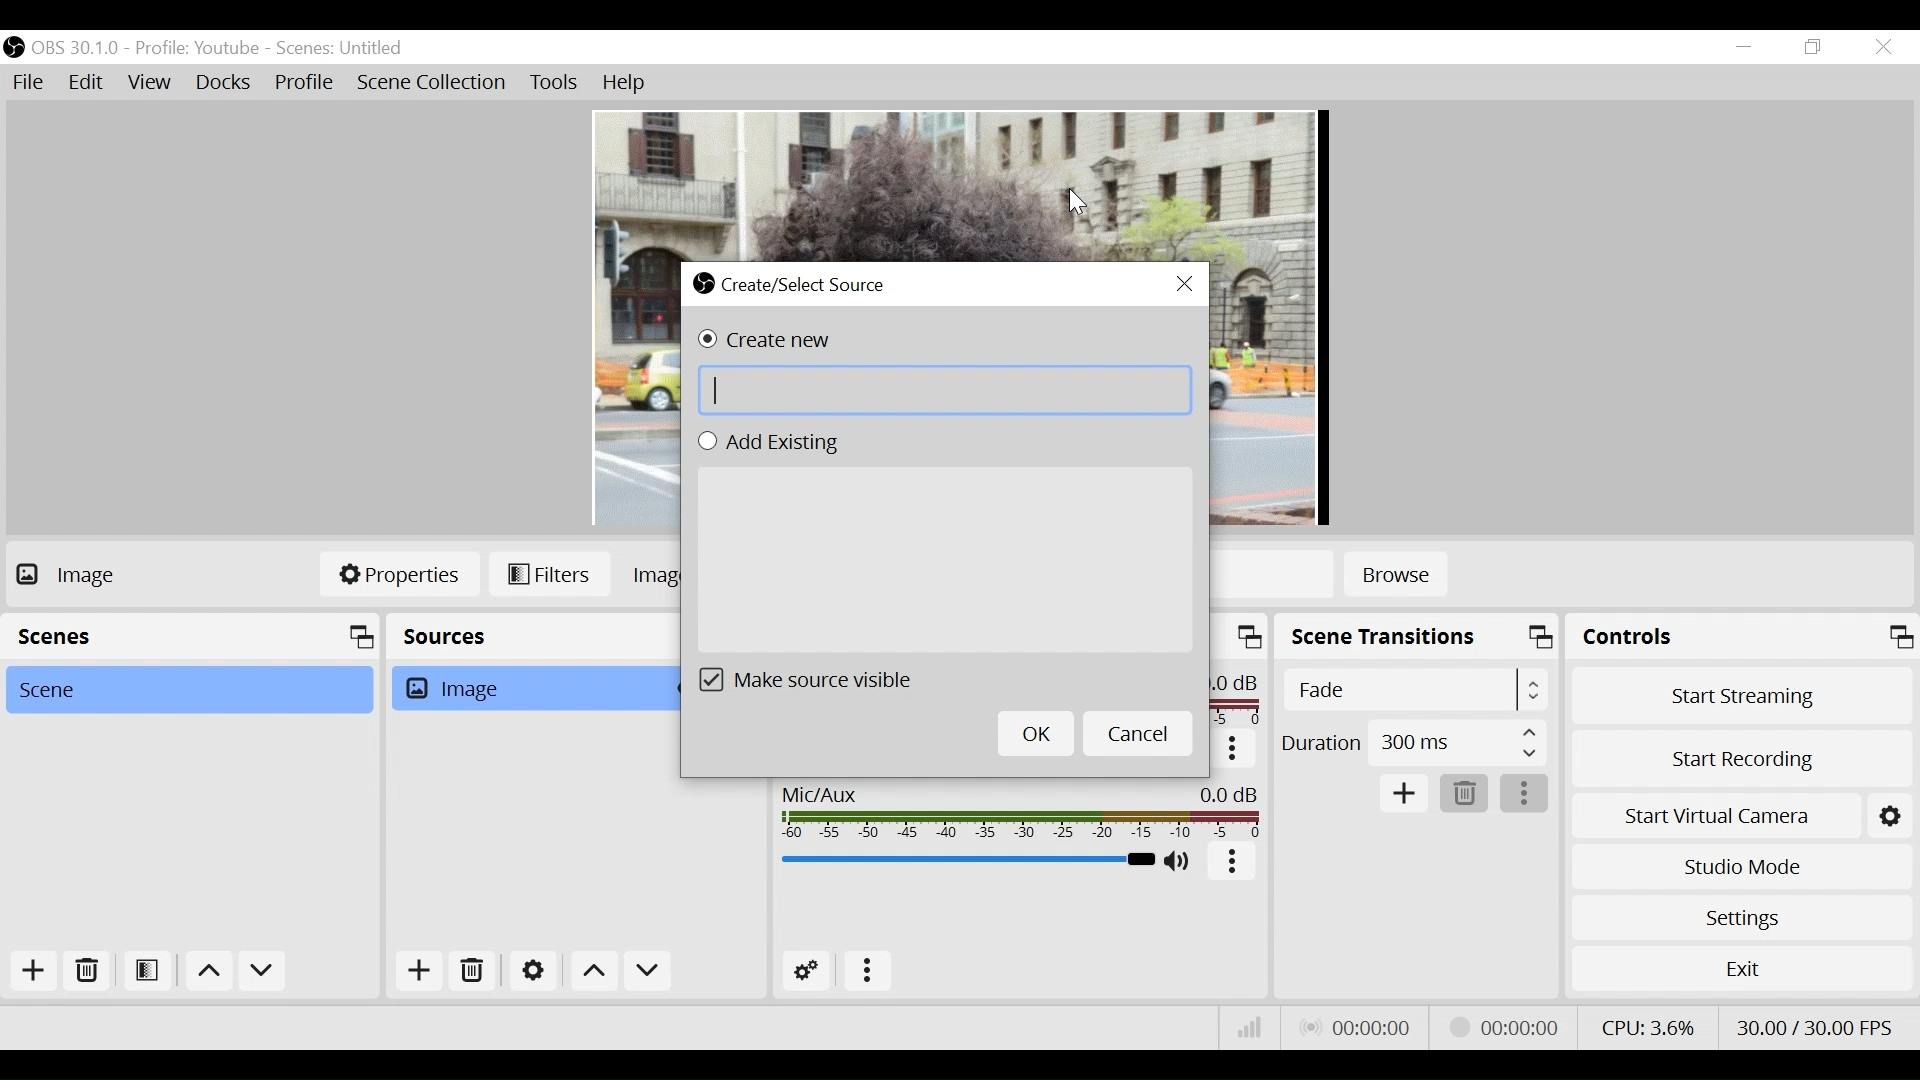 This screenshot has width=1920, height=1080. Describe the element at coordinates (868, 971) in the screenshot. I see `more options` at that location.